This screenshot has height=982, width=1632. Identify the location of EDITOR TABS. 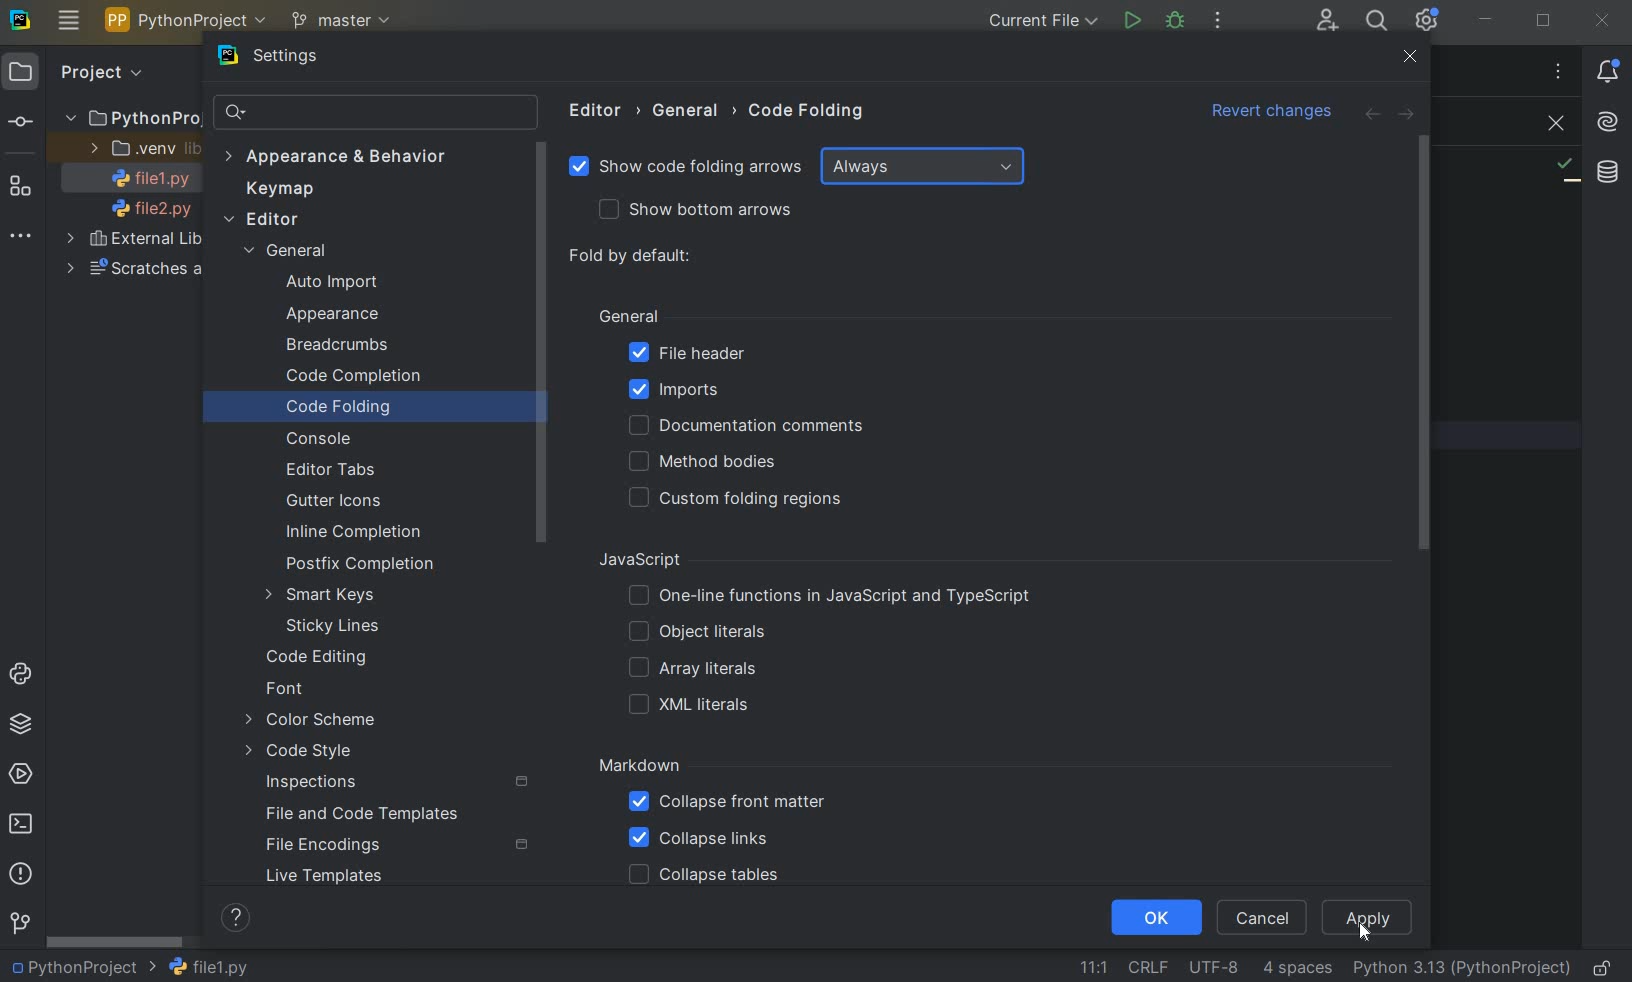
(330, 467).